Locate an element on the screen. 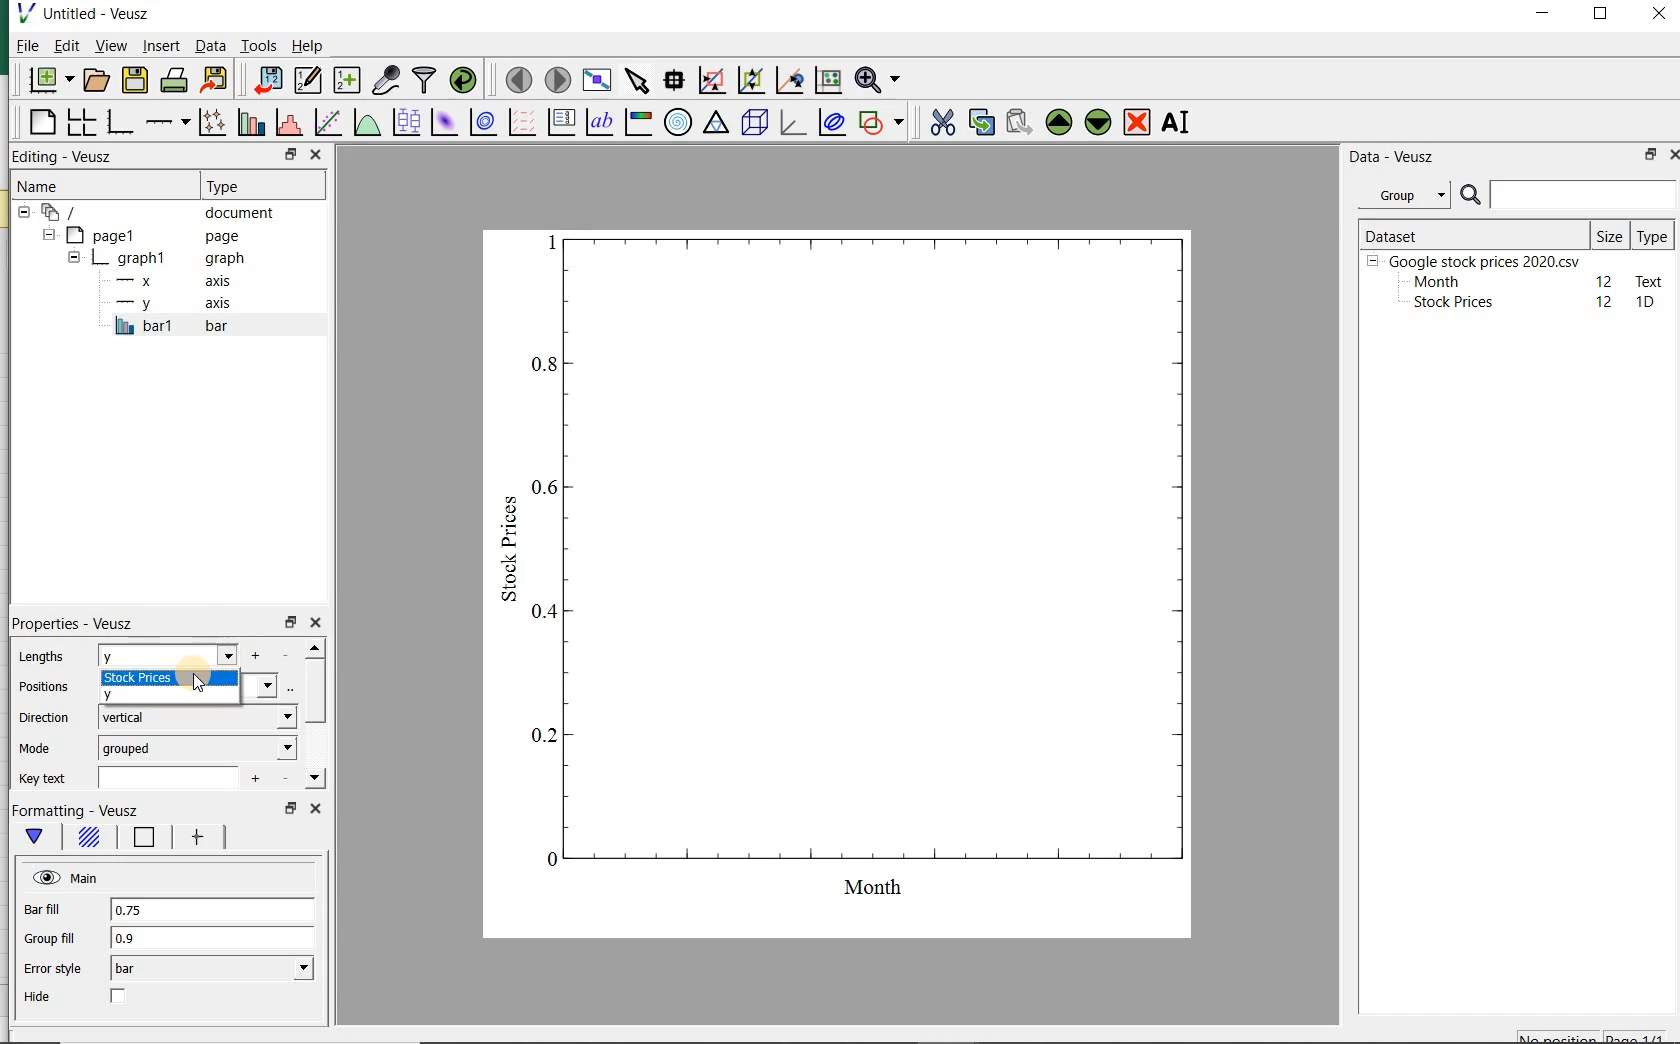  close is located at coordinates (315, 154).